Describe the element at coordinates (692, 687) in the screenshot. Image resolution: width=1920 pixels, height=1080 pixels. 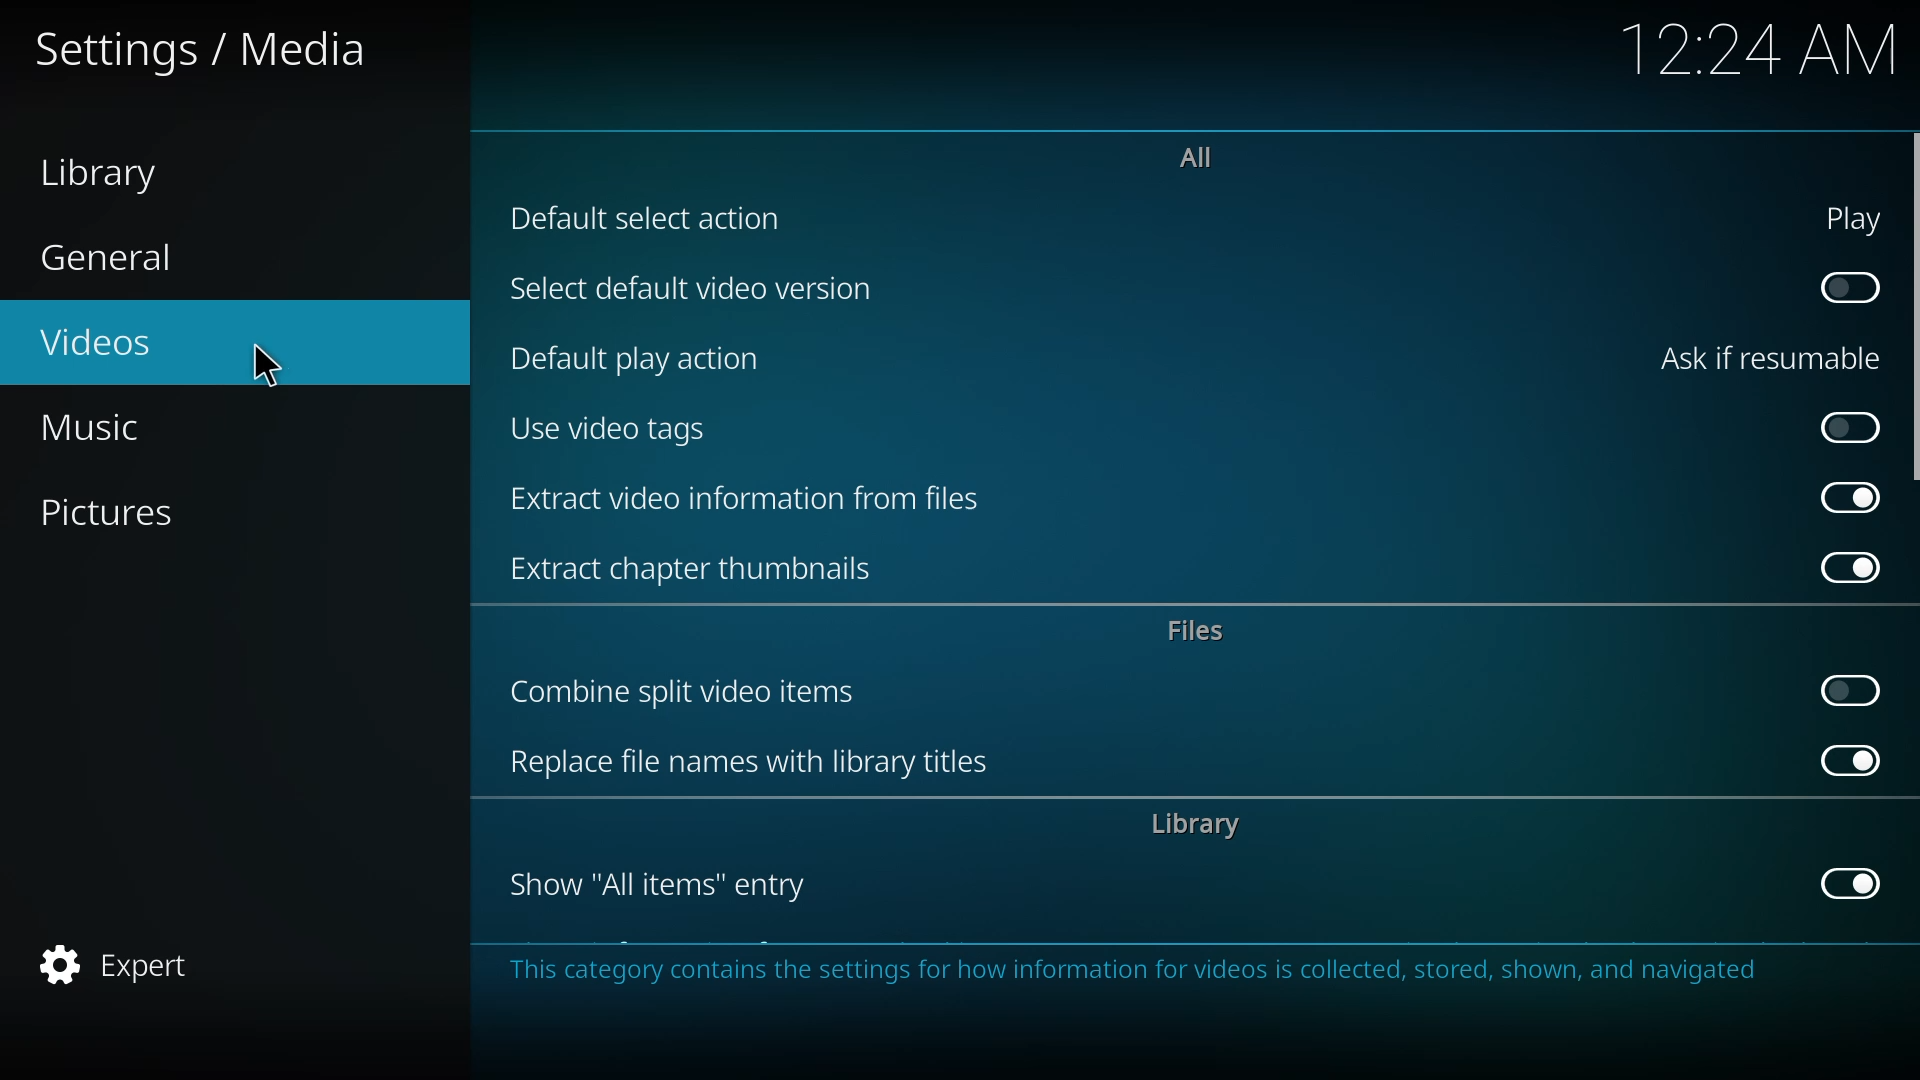
I see `combine split video items` at that location.